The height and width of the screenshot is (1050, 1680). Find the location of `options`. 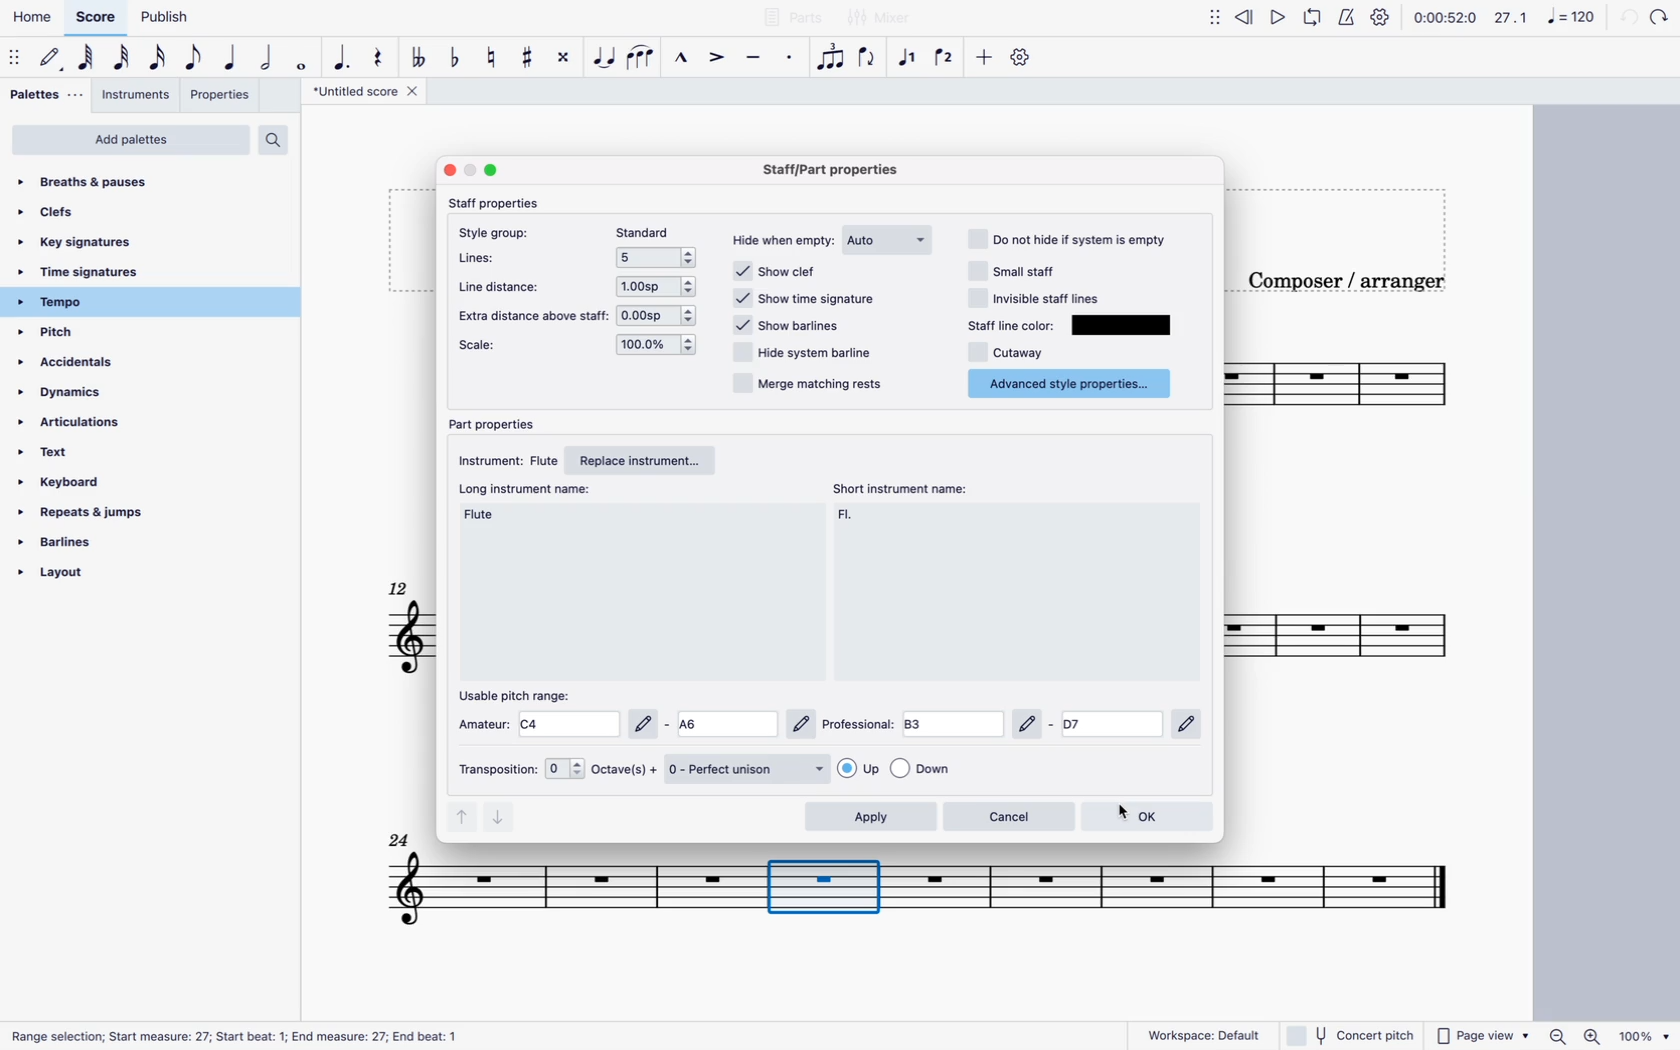

options is located at coordinates (657, 256).